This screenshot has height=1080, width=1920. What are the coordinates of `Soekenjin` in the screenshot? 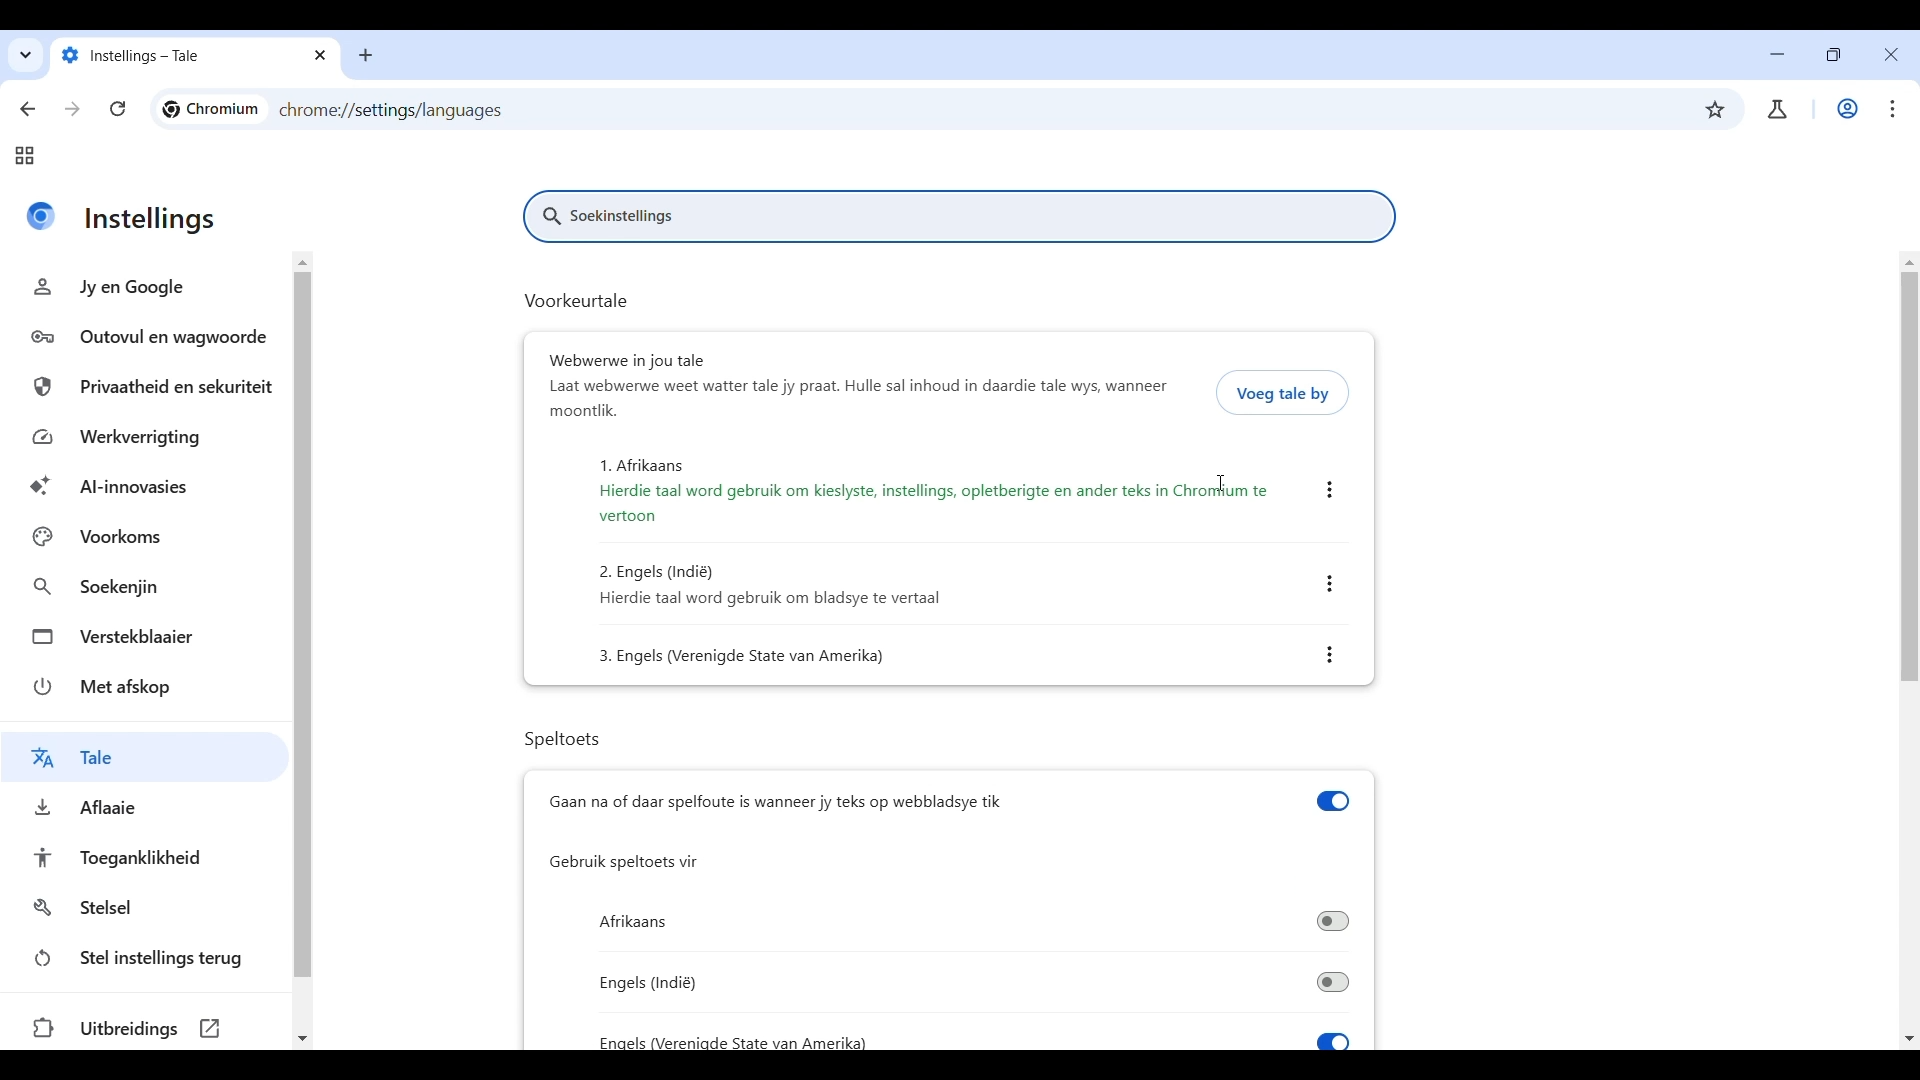 It's located at (110, 587).